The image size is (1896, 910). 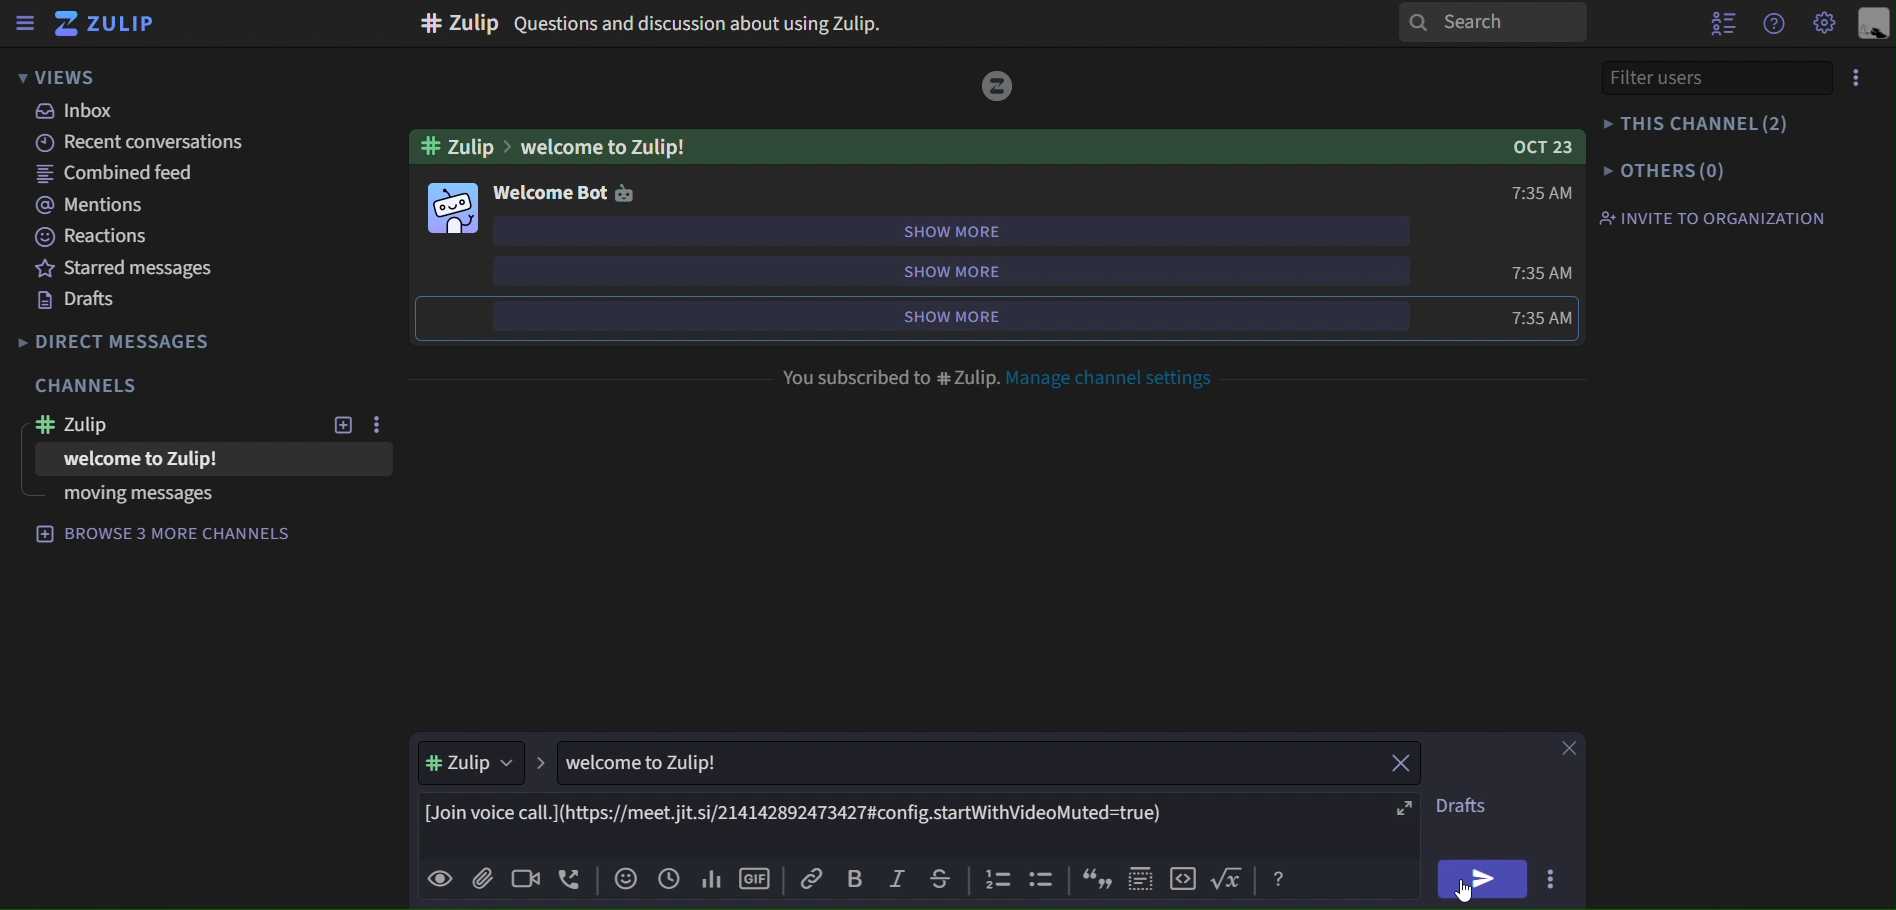 What do you see at coordinates (808, 878) in the screenshot?
I see `copy link` at bounding box center [808, 878].